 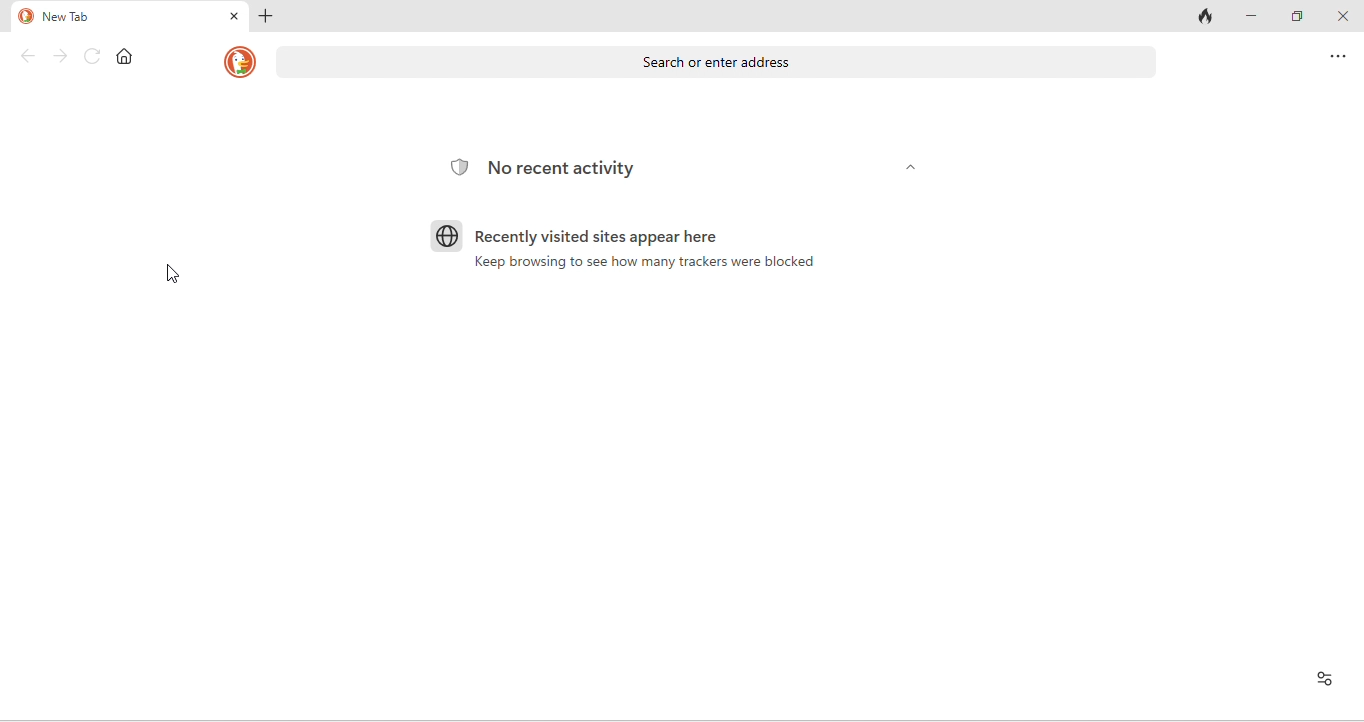 What do you see at coordinates (1319, 680) in the screenshot?
I see `recent activity and favorites` at bounding box center [1319, 680].